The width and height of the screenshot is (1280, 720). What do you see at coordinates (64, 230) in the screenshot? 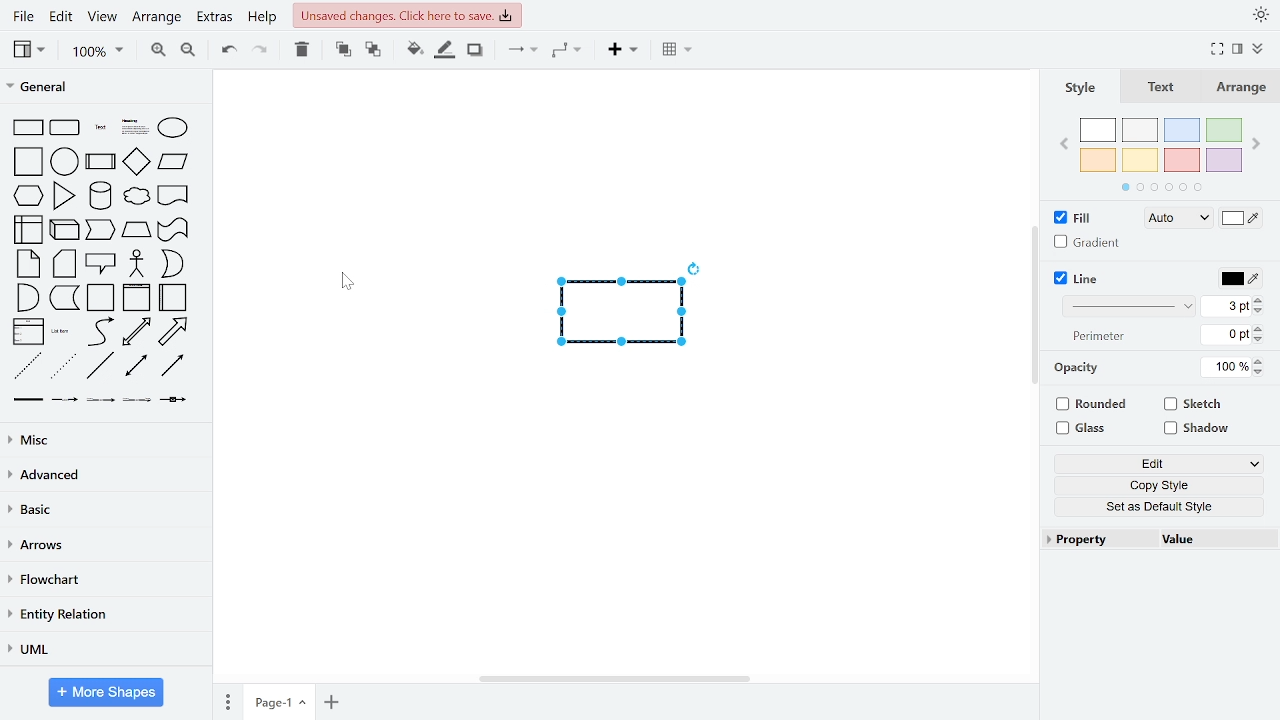
I see `general shapes` at bounding box center [64, 230].